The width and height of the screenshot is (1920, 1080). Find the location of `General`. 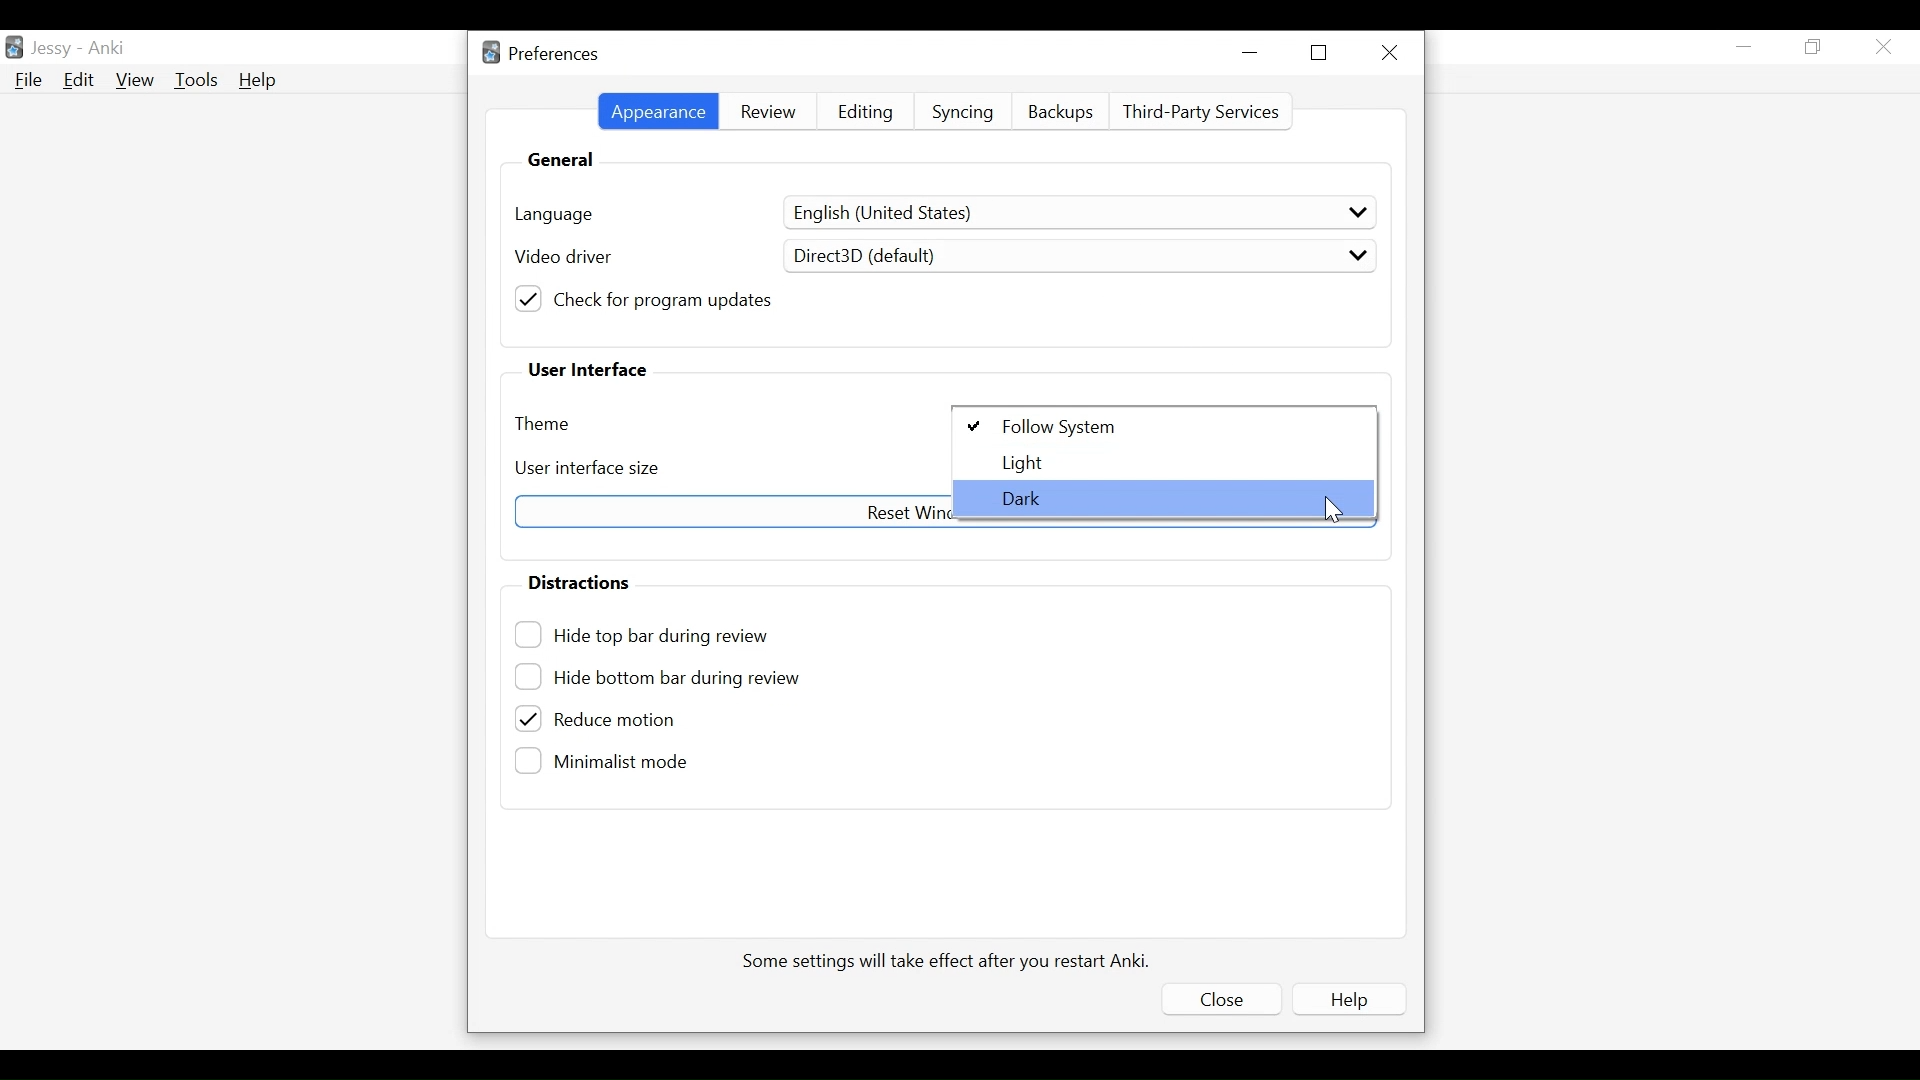

General is located at coordinates (559, 158).